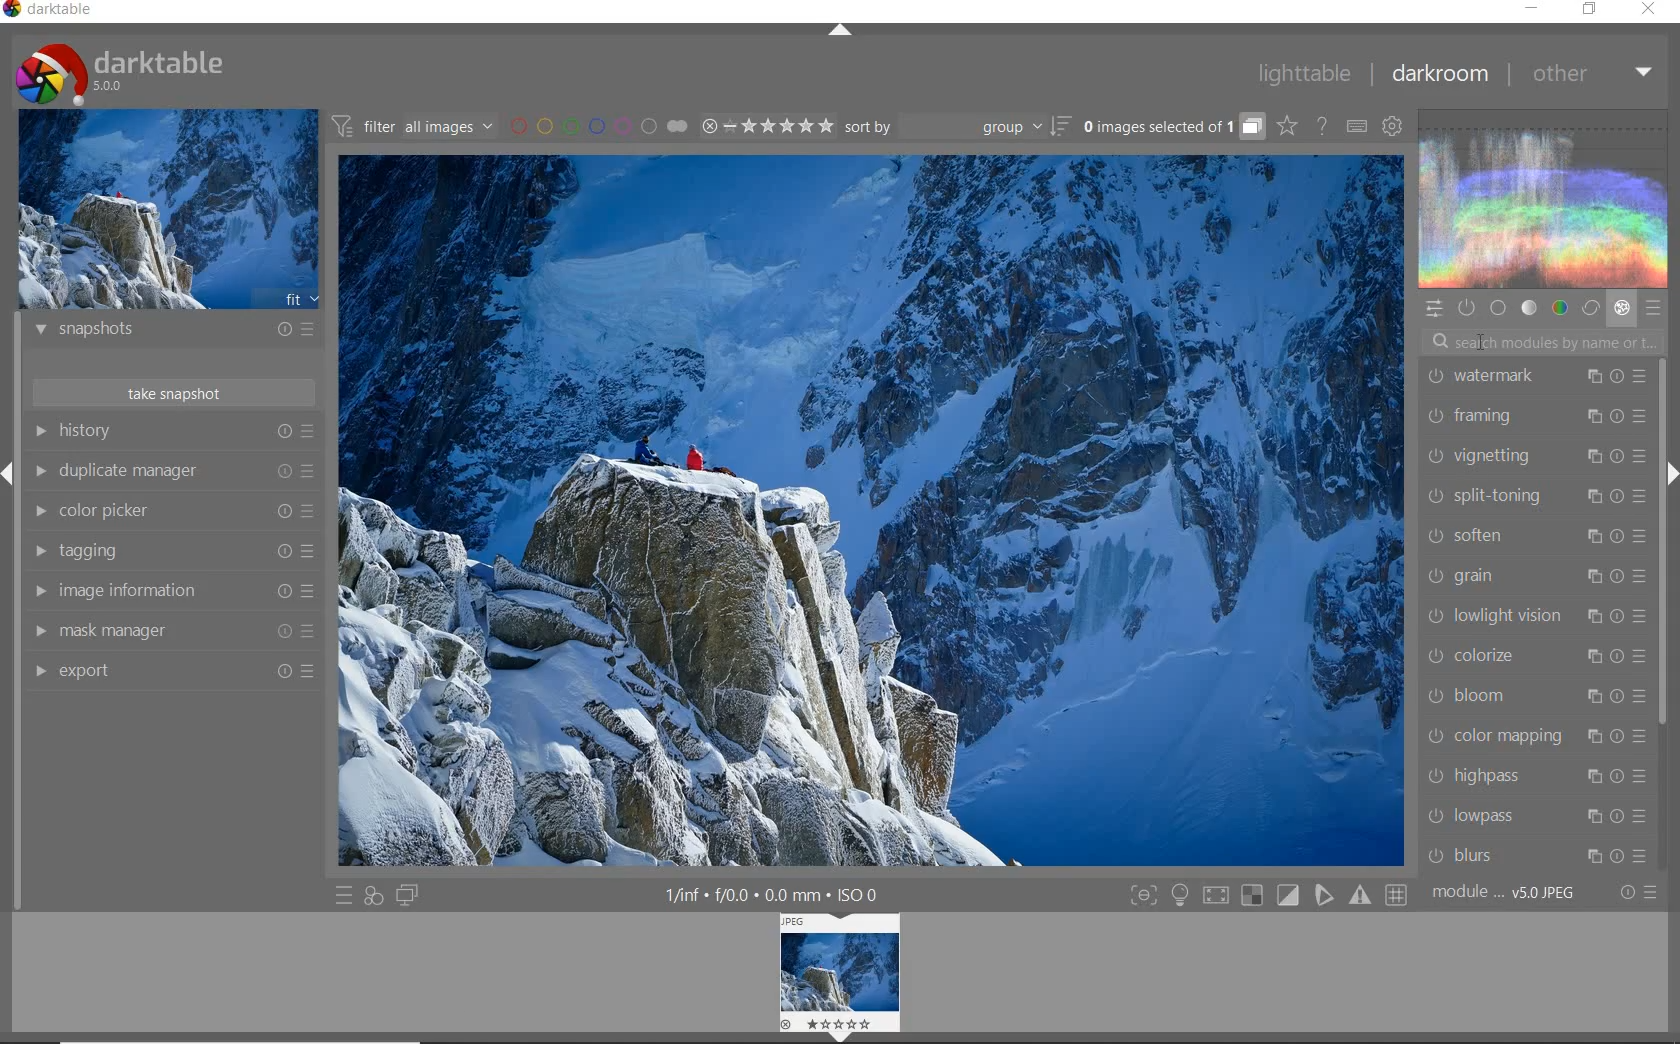  What do you see at coordinates (177, 392) in the screenshot?
I see `take snapshot` at bounding box center [177, 392].